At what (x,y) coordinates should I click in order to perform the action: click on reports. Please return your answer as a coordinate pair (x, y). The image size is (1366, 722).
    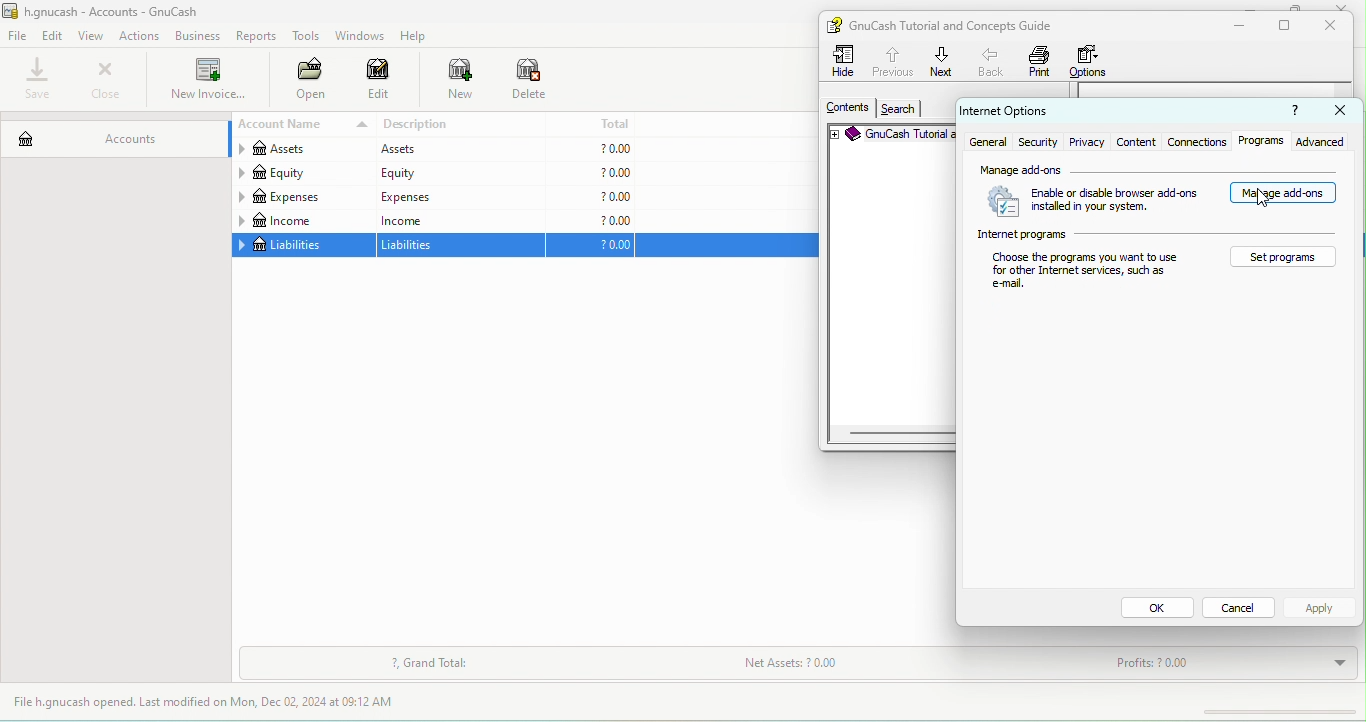
    Looking at the image, I should click on (258, 36).